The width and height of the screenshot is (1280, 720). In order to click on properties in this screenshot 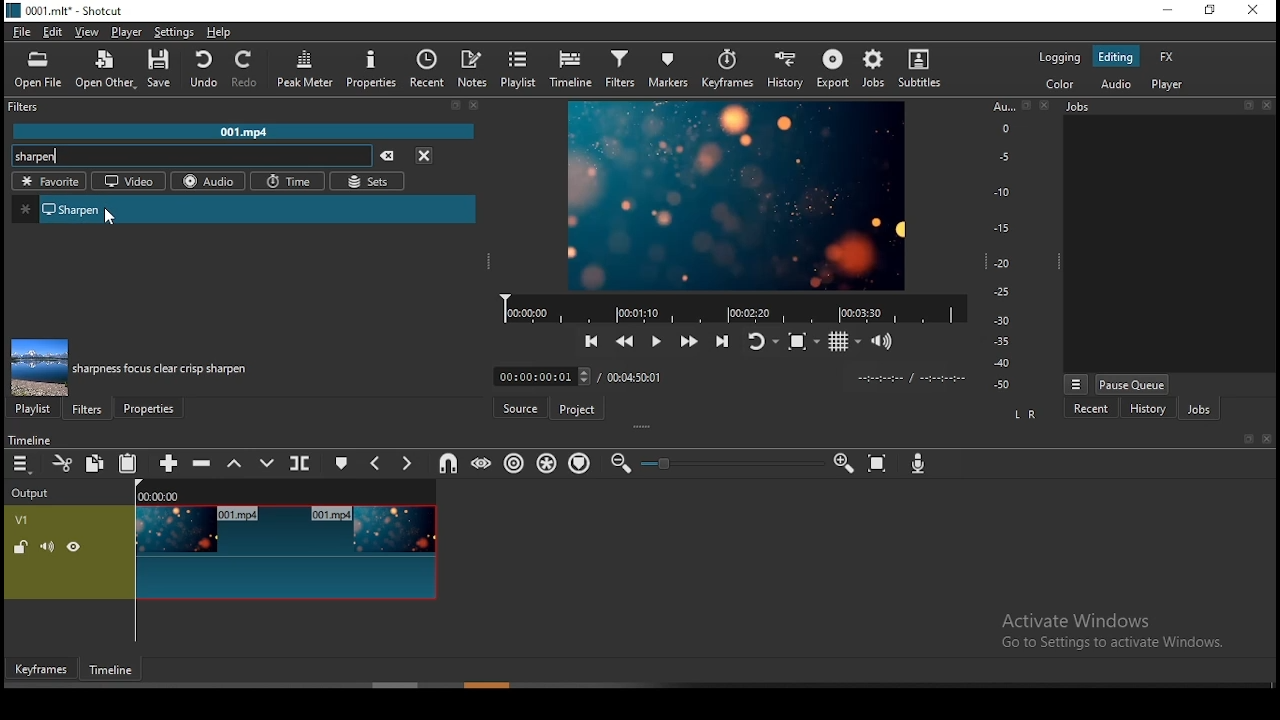, I will do `click(372, 70)`.